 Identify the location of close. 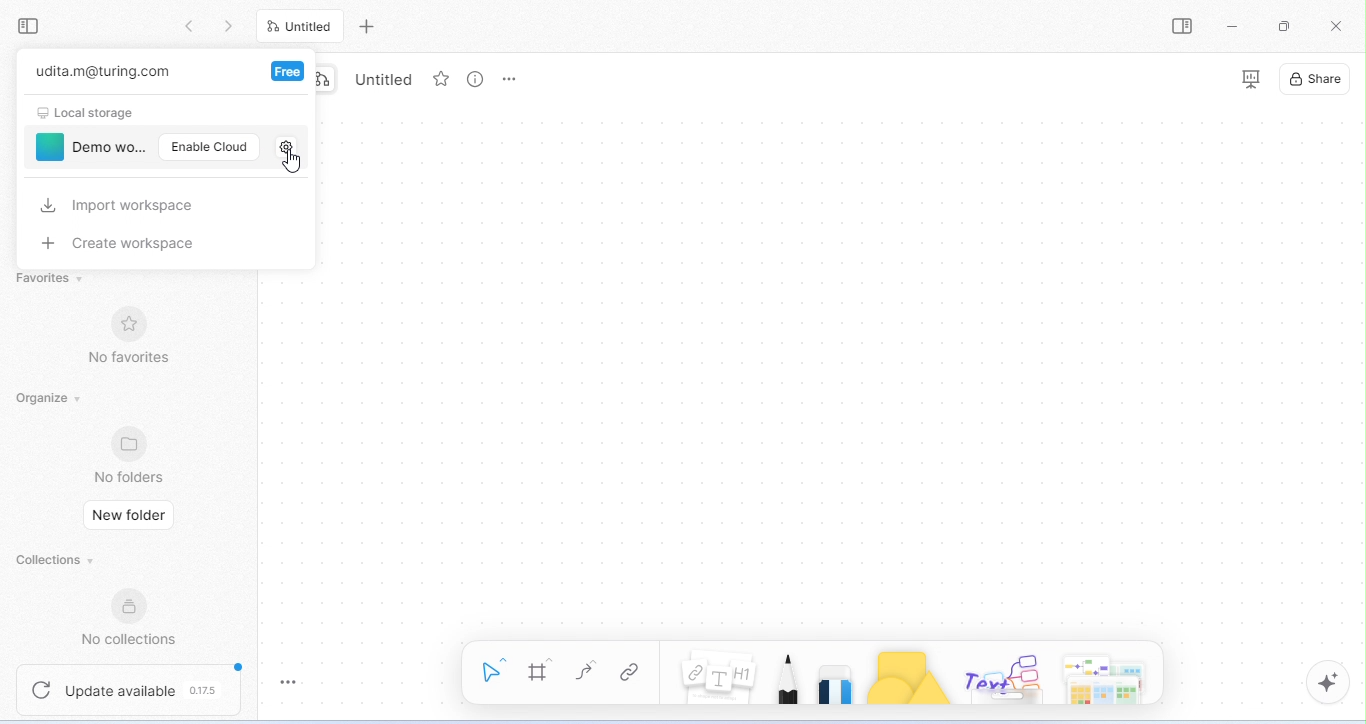
(1336, 26).